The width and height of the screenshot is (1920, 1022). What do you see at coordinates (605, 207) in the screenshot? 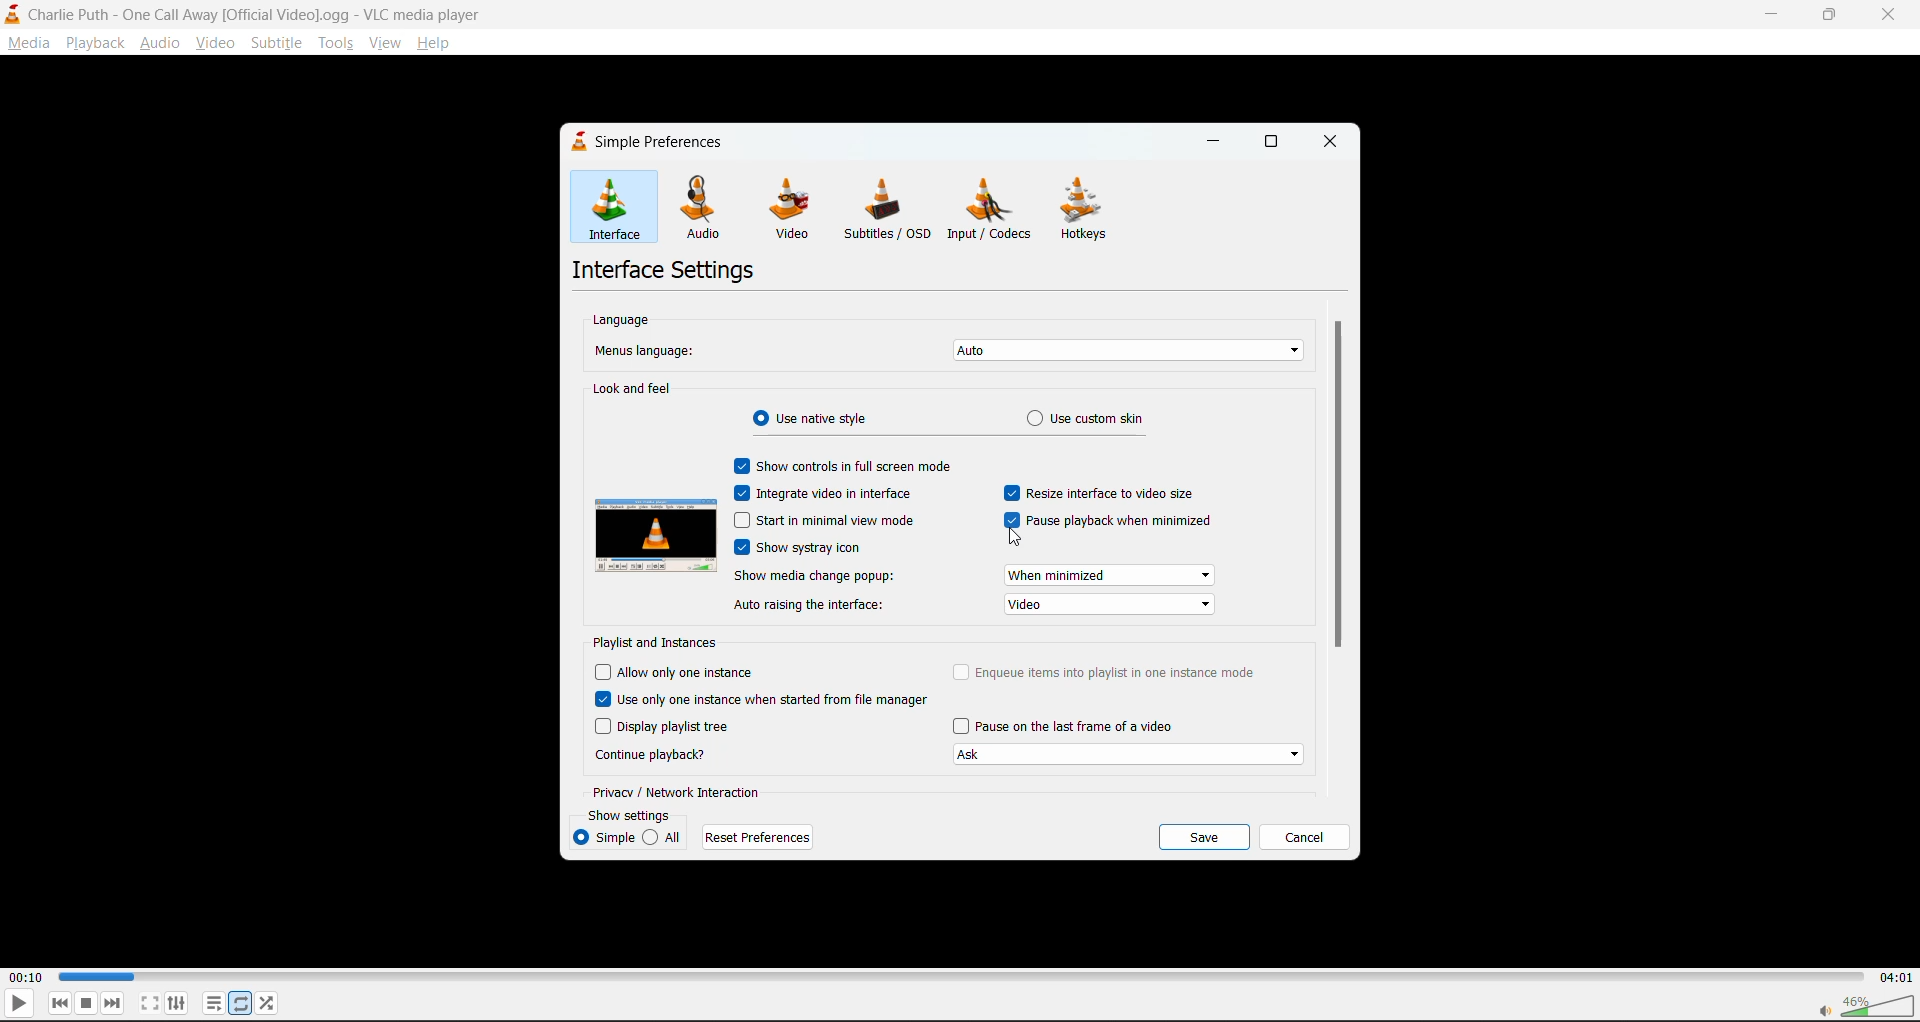
I see `interface` at bounding box center [605, 207].